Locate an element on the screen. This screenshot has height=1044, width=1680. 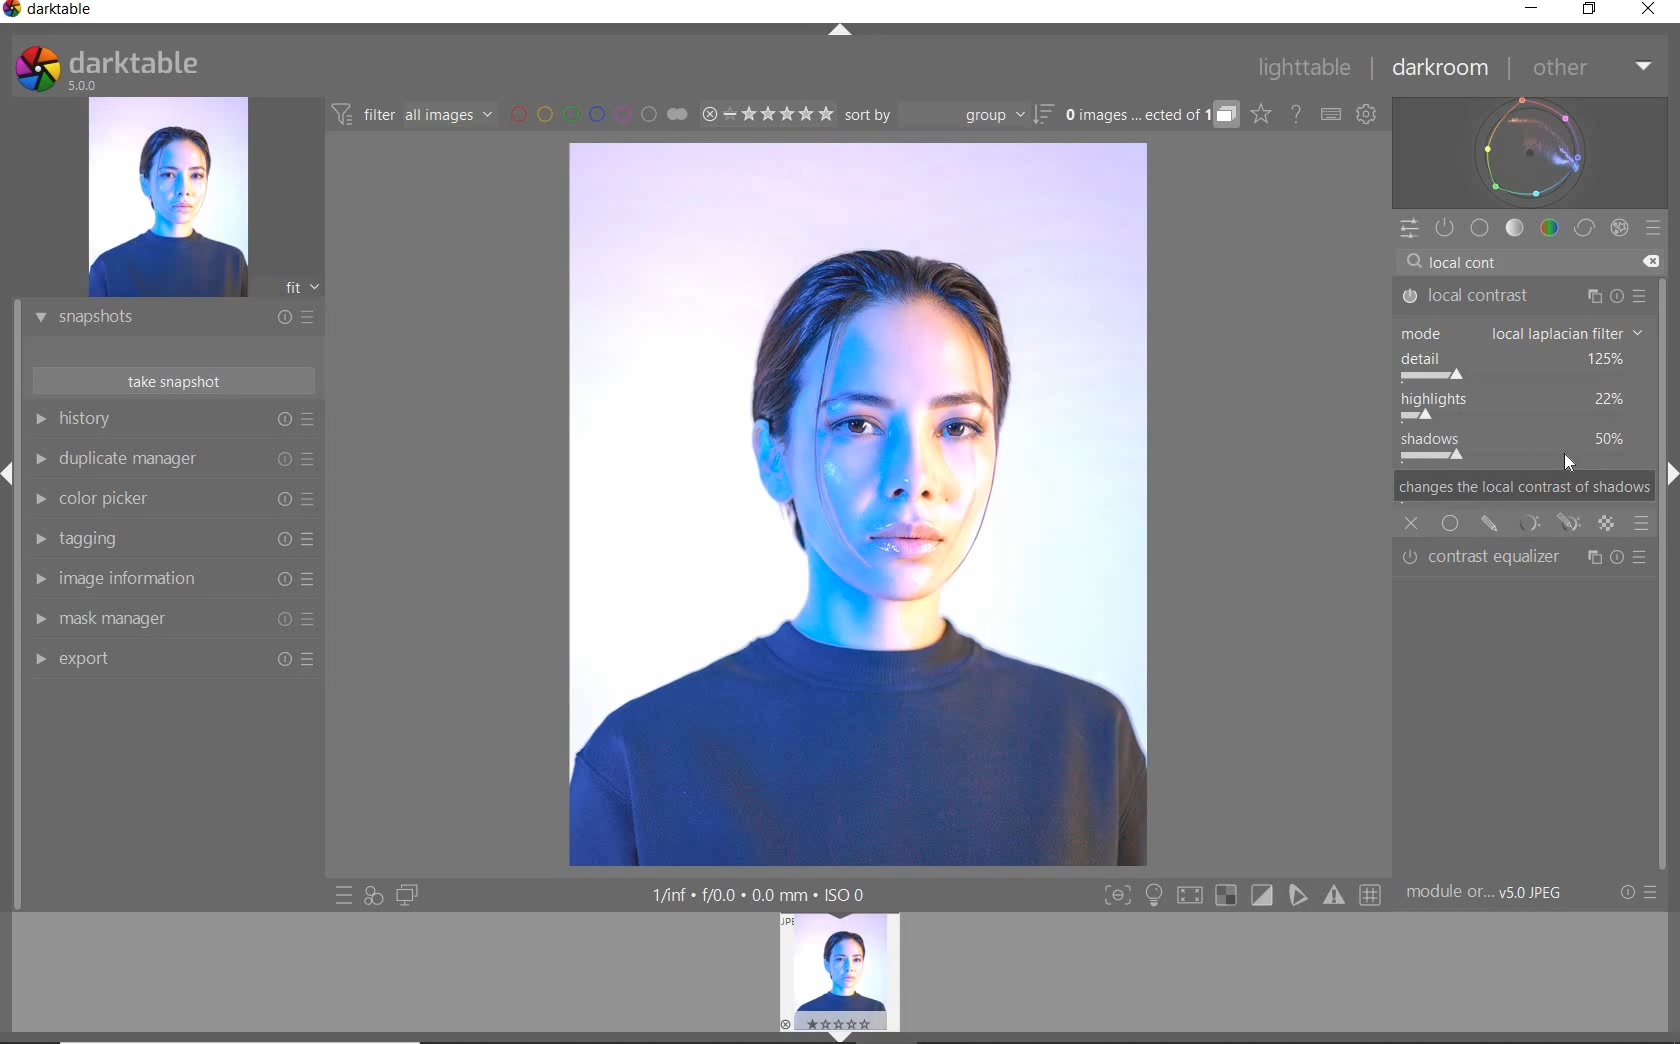
DARKROOM is located at coordinates (1441, 69).